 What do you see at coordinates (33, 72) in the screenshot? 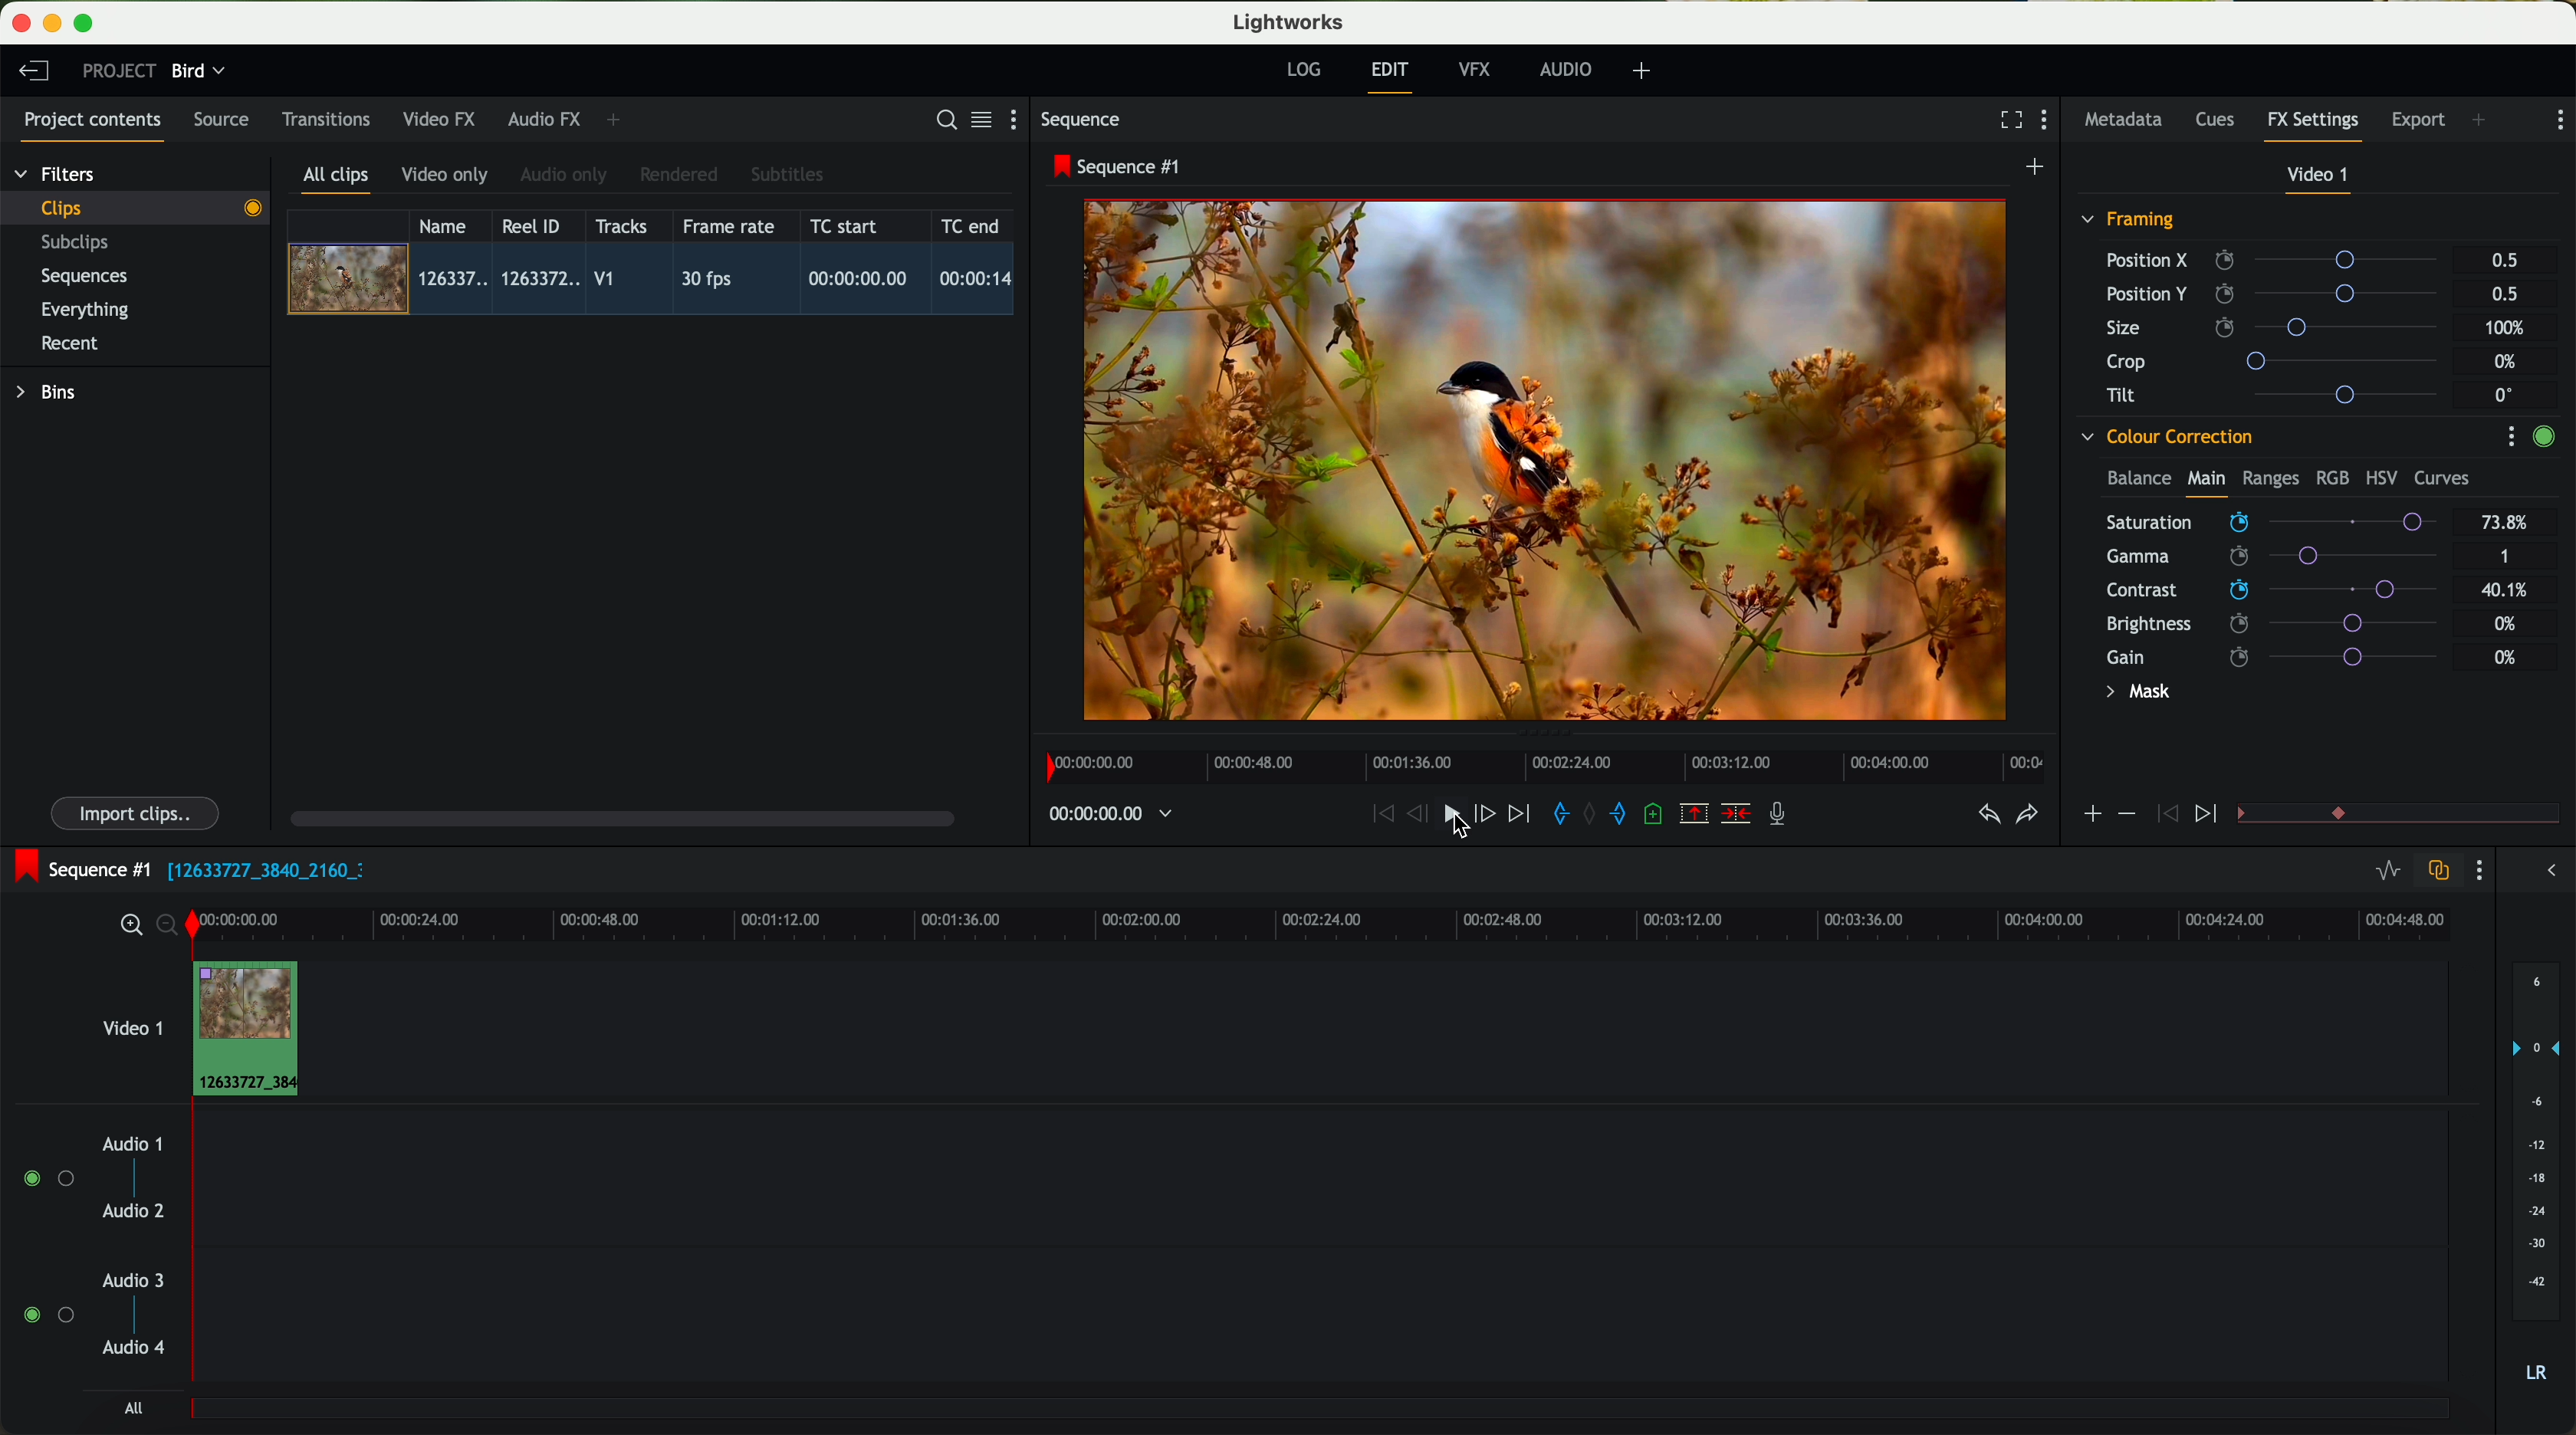
I see `leave` at bounding box center [33, 72].